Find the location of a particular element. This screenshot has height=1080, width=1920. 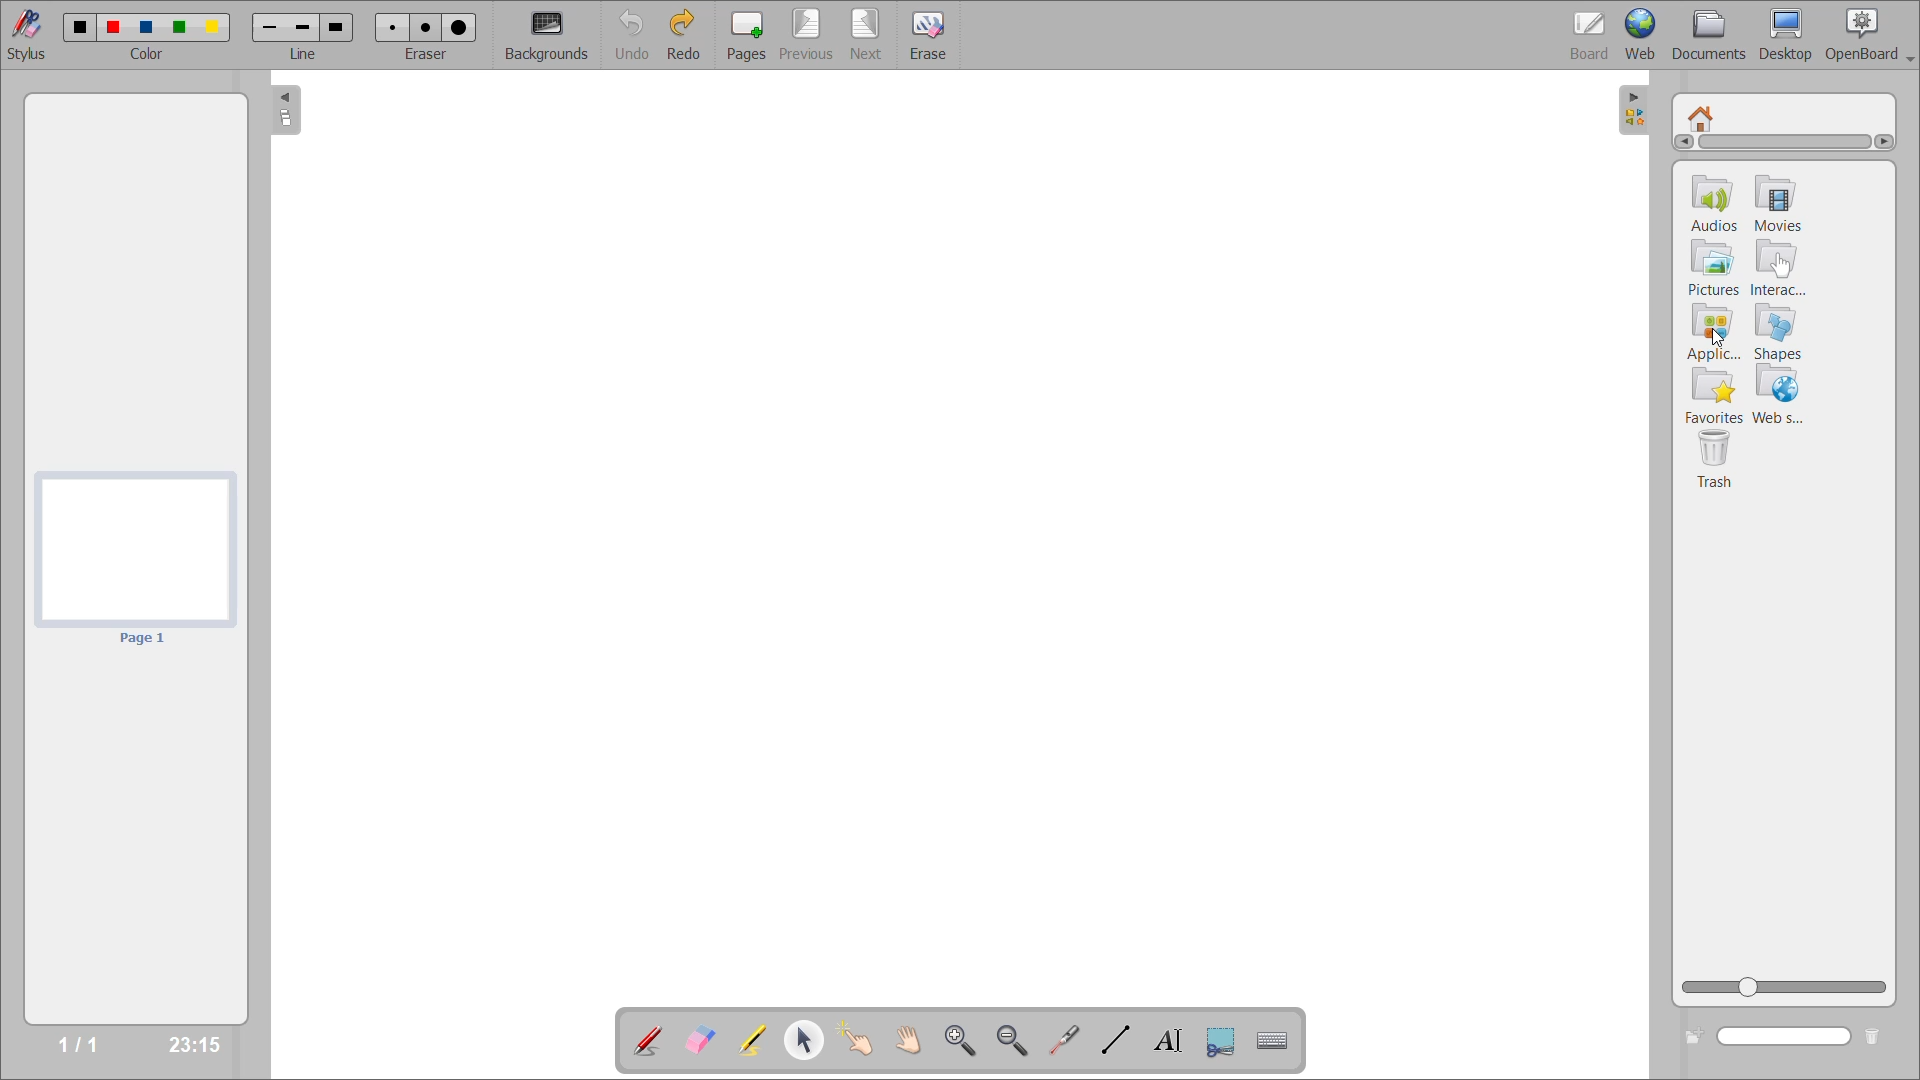

scroll page is located at coordinates (909, 1038).